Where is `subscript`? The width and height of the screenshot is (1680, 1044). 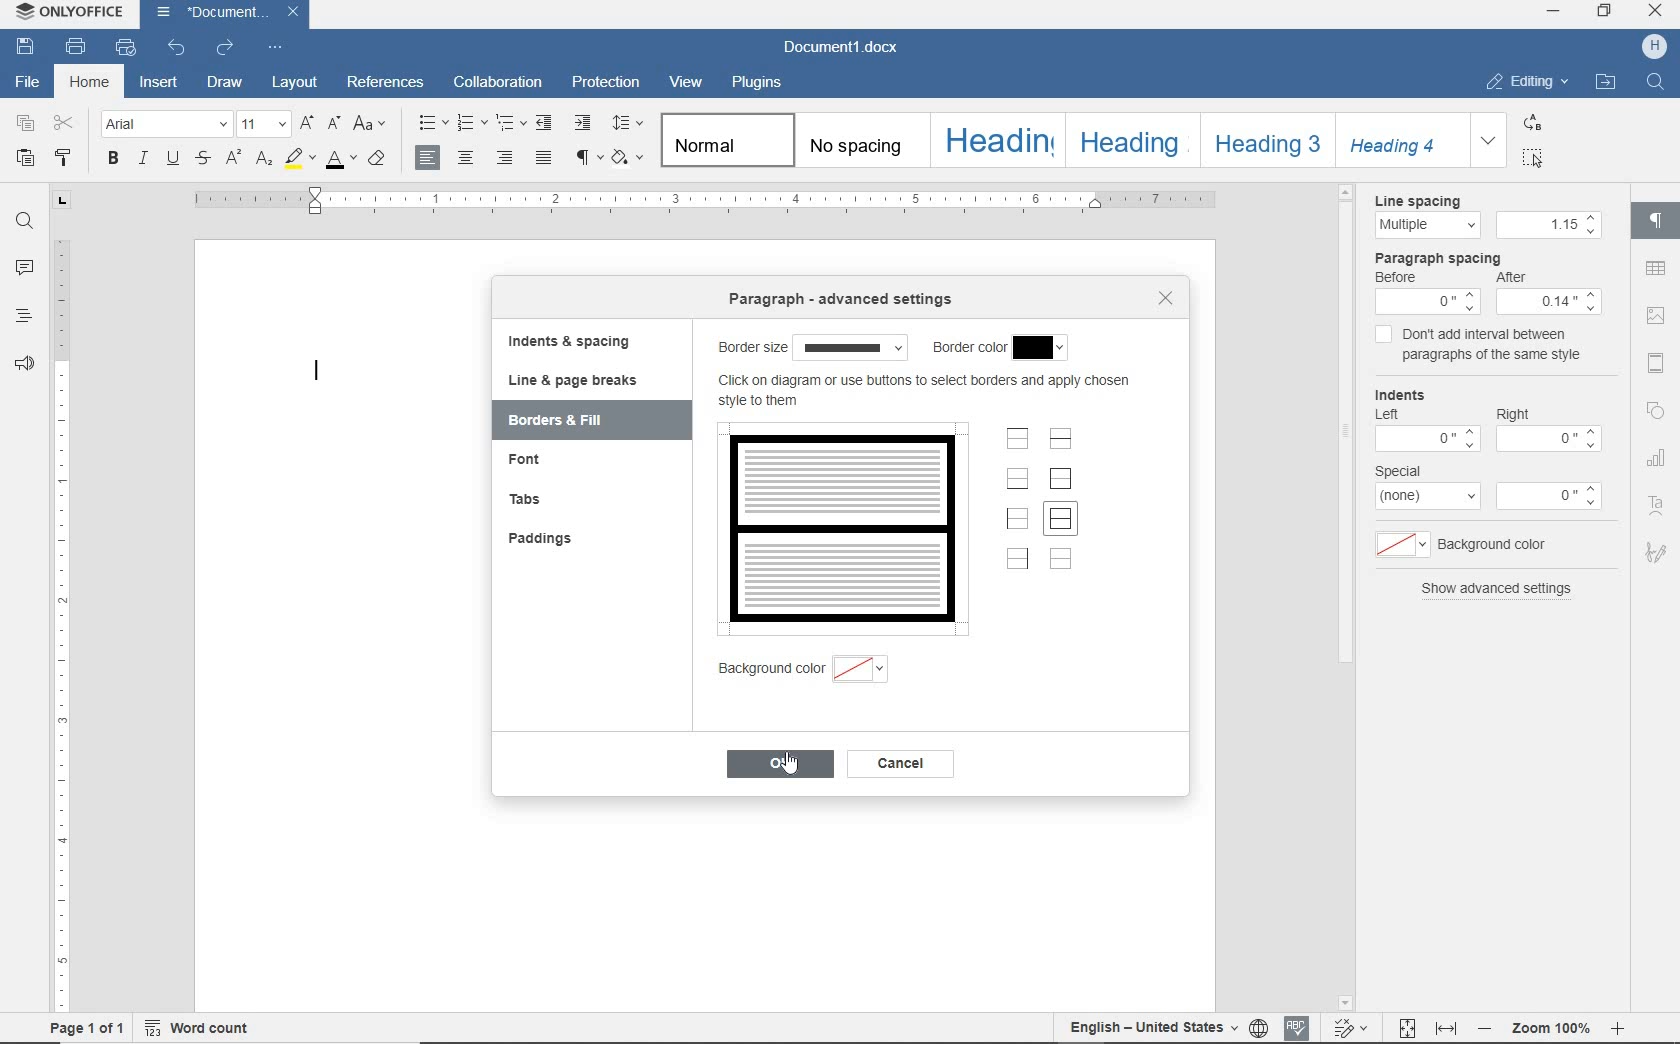
subscript is located at coordinates (261, 160).